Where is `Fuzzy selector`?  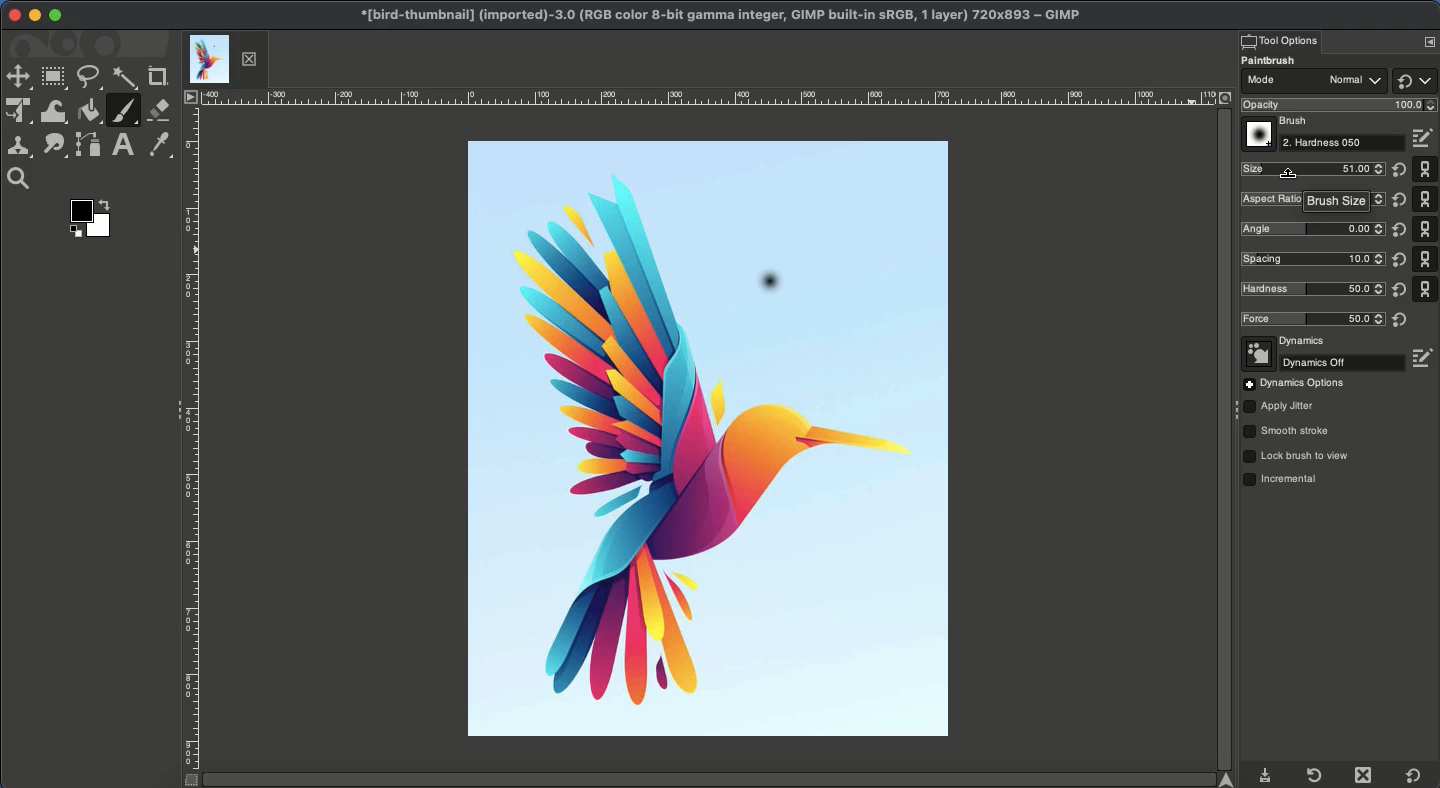 Fuzzy selector is located at coordinates (125, 79).